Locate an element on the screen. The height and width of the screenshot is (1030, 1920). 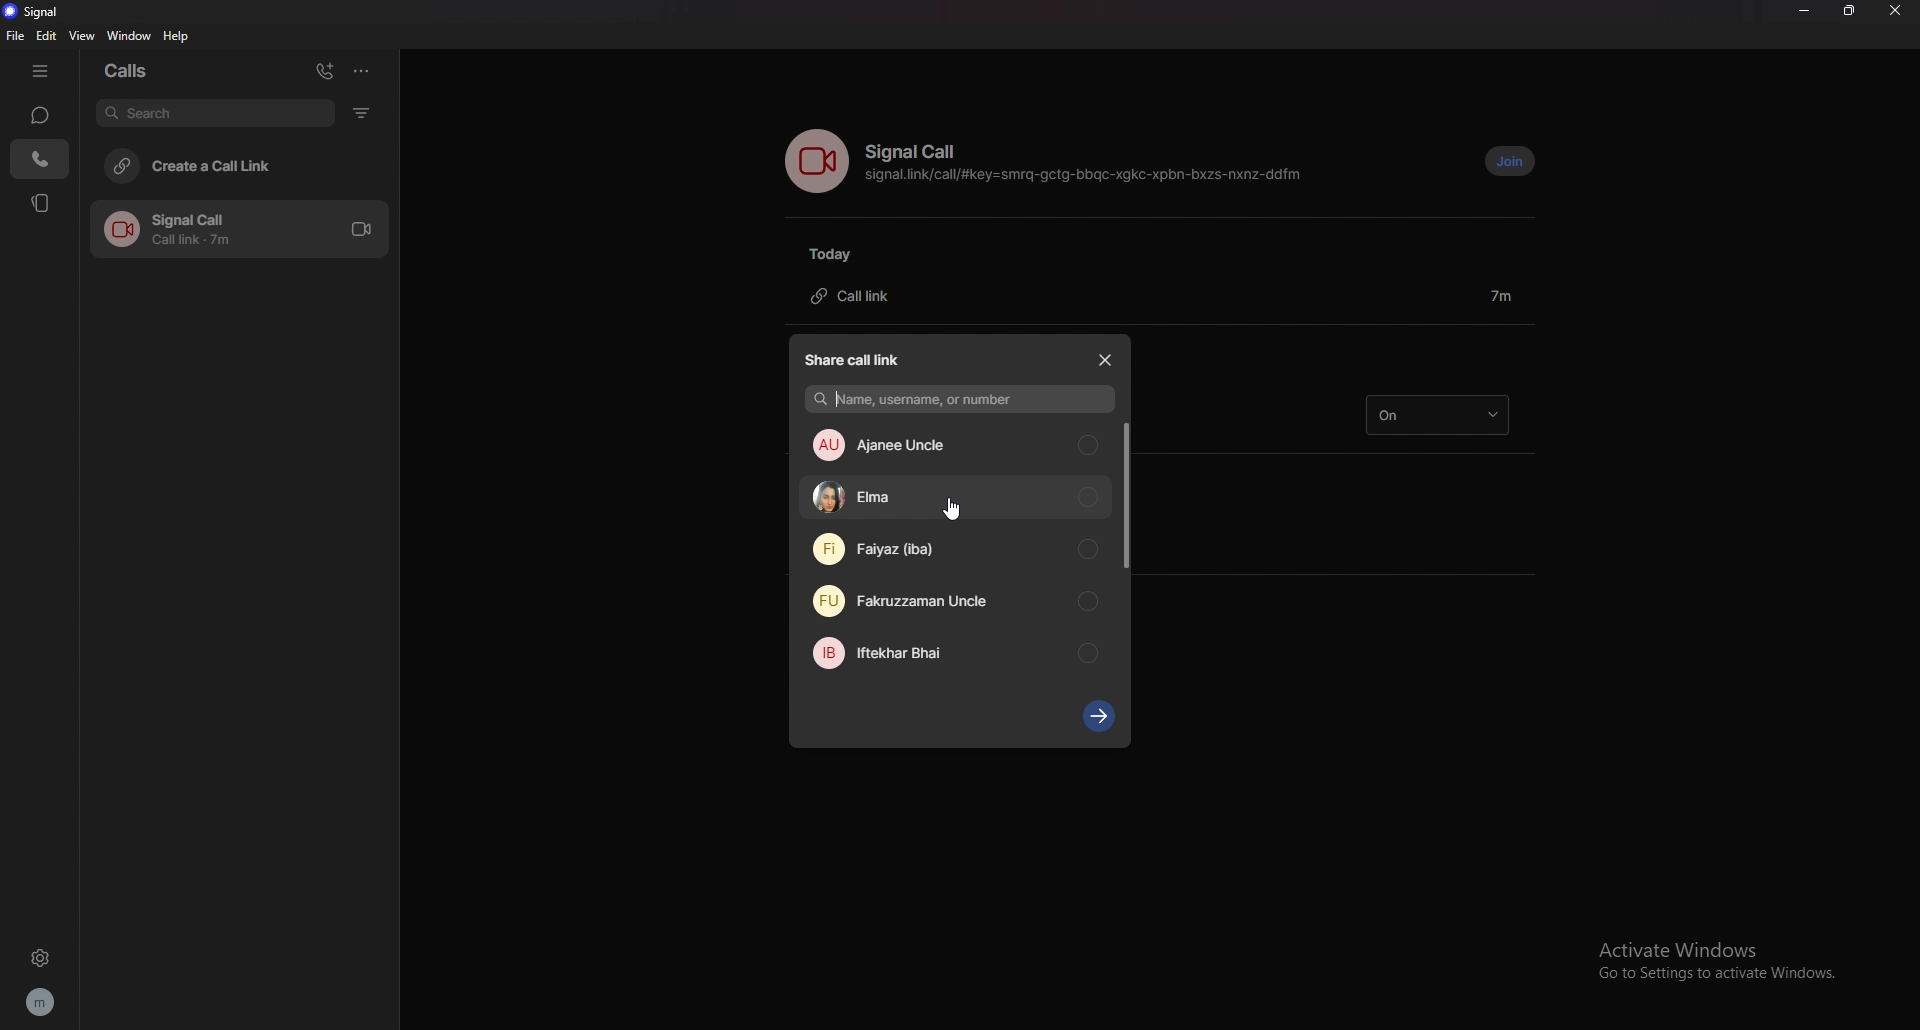
create a call link is located at coordinates (237, 165).